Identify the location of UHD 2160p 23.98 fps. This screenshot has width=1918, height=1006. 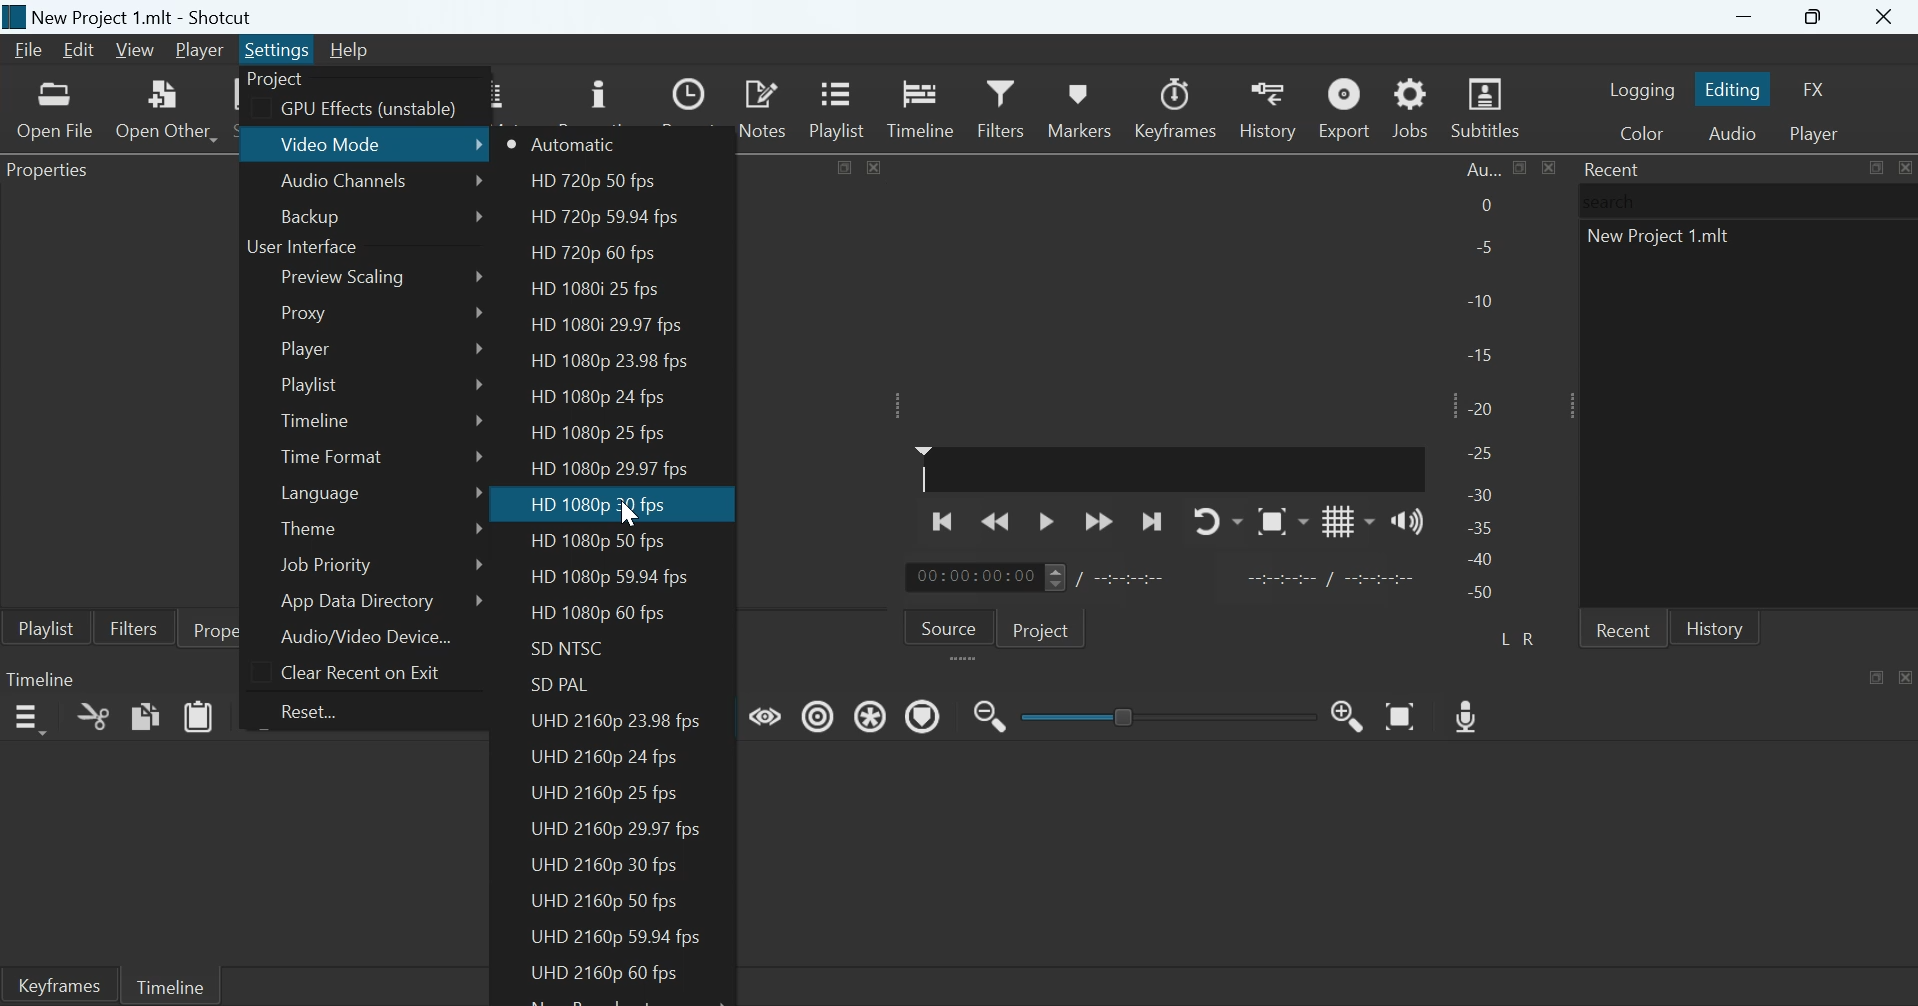
(619, 723).